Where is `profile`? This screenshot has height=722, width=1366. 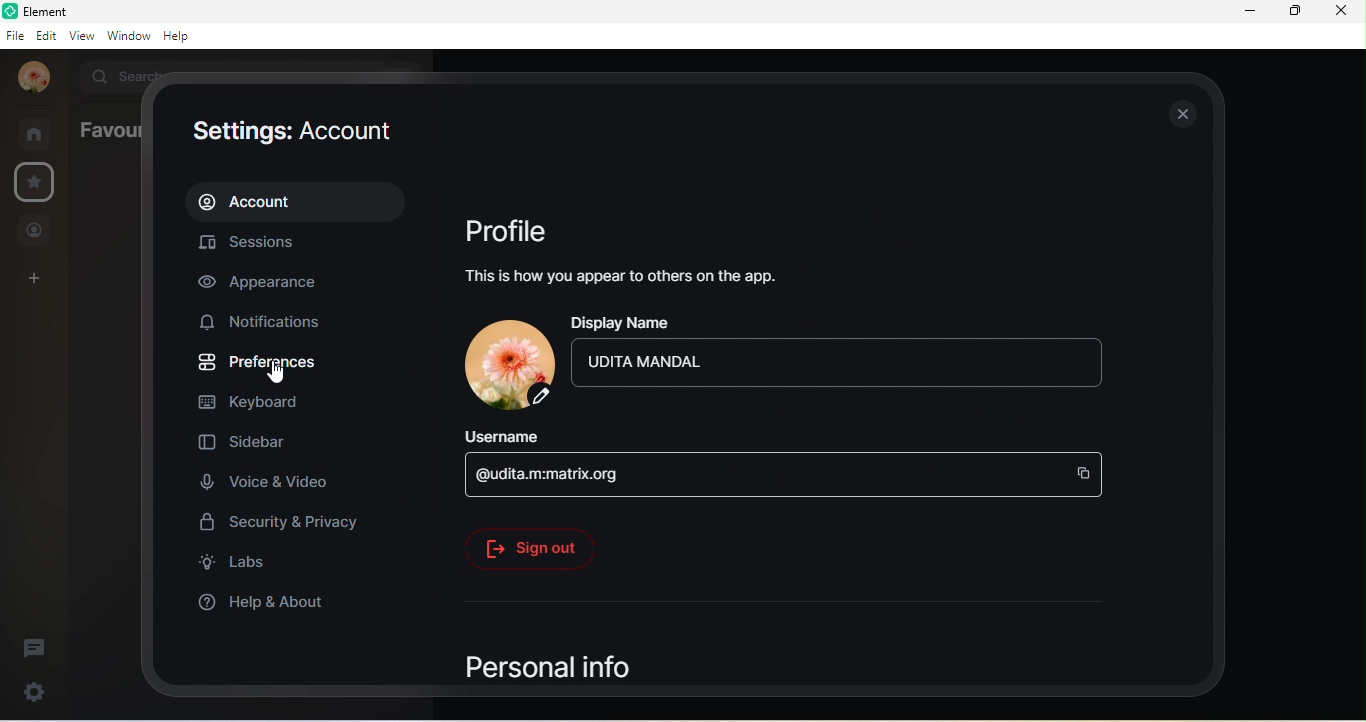 profile is located at coordinates (517, 229).